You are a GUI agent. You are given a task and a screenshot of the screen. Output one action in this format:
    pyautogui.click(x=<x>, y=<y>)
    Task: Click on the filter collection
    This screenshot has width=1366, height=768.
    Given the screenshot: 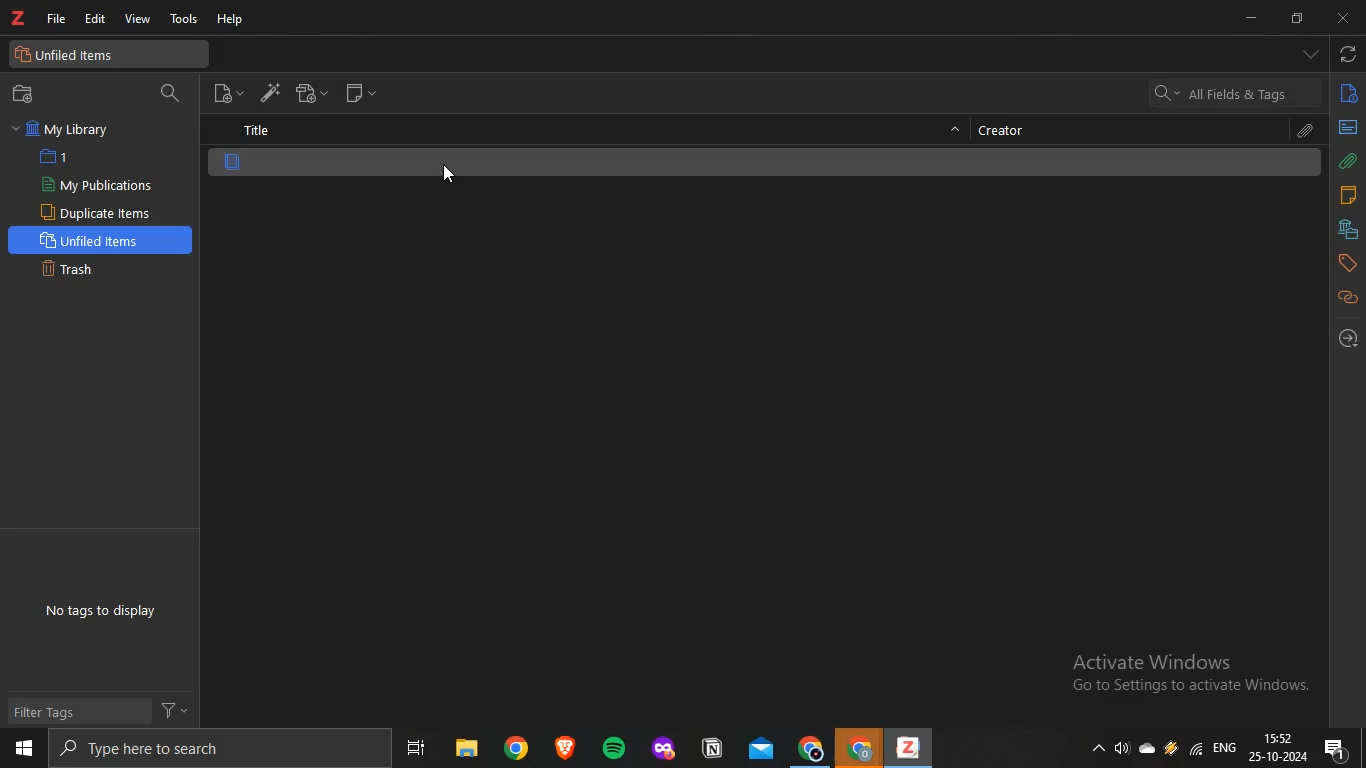 What is the action you would take?
    pyautogui.click(x=172, y=94)
    